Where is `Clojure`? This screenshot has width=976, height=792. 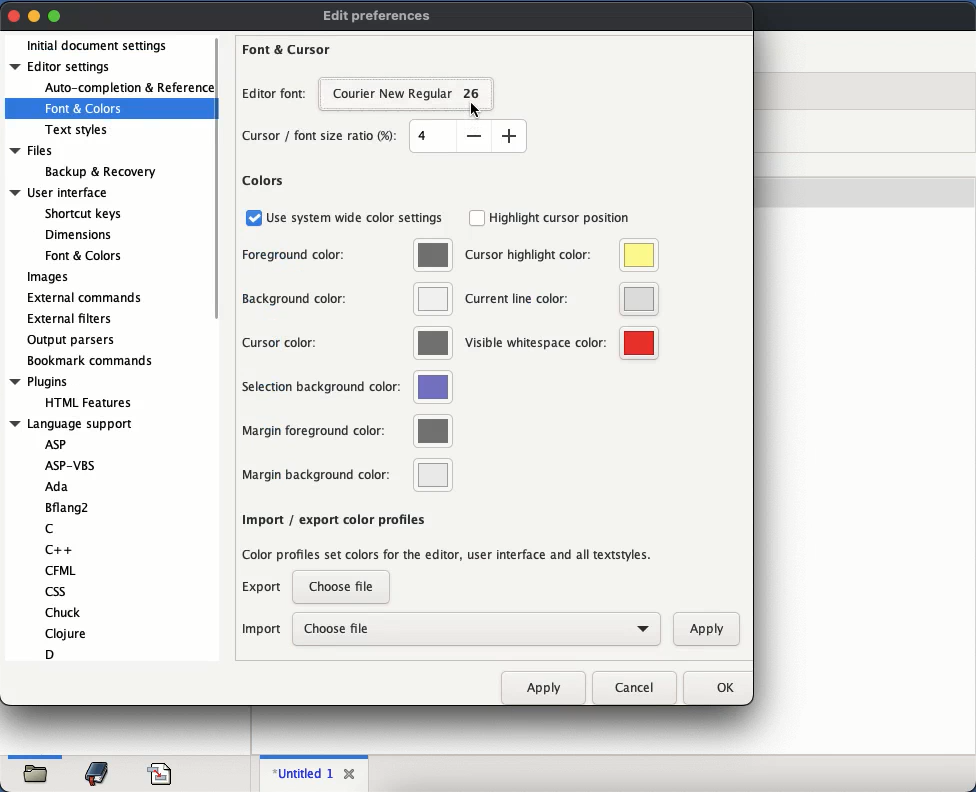 Clojure is located at coordinates (66, 633).